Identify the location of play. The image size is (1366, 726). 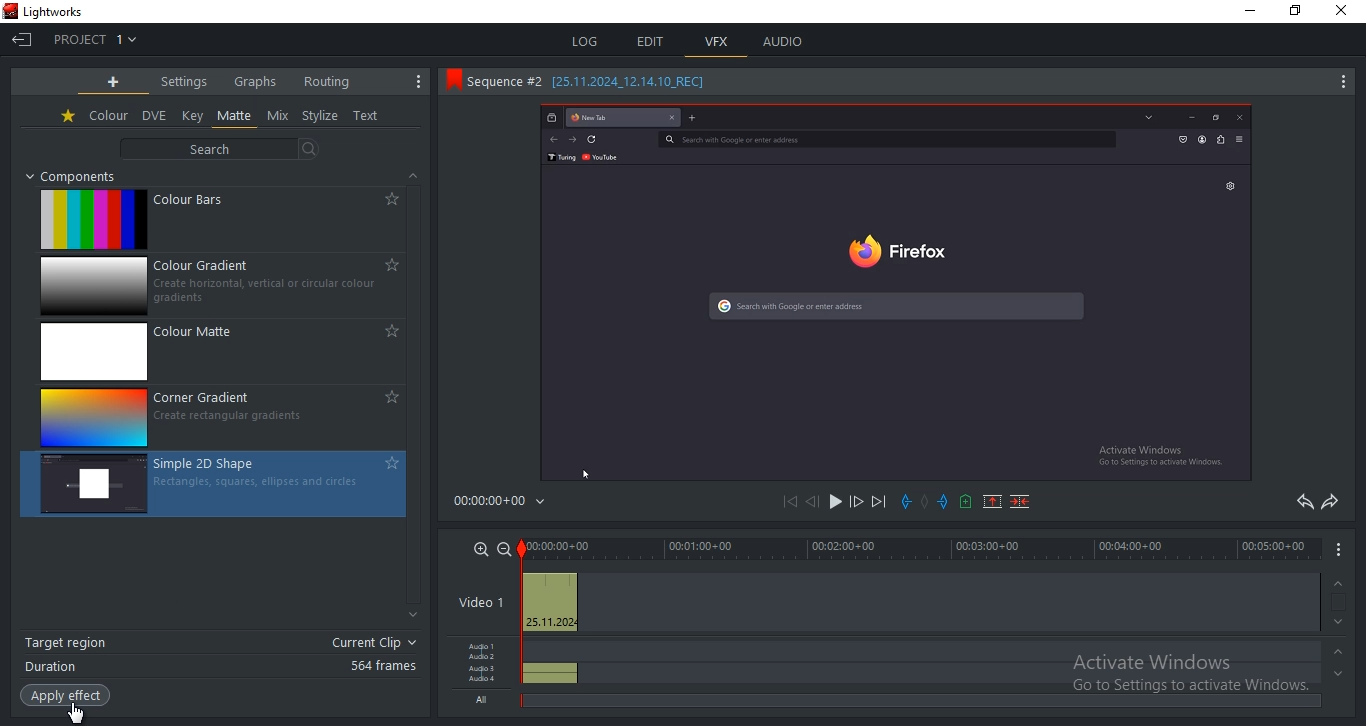
(833, 504).